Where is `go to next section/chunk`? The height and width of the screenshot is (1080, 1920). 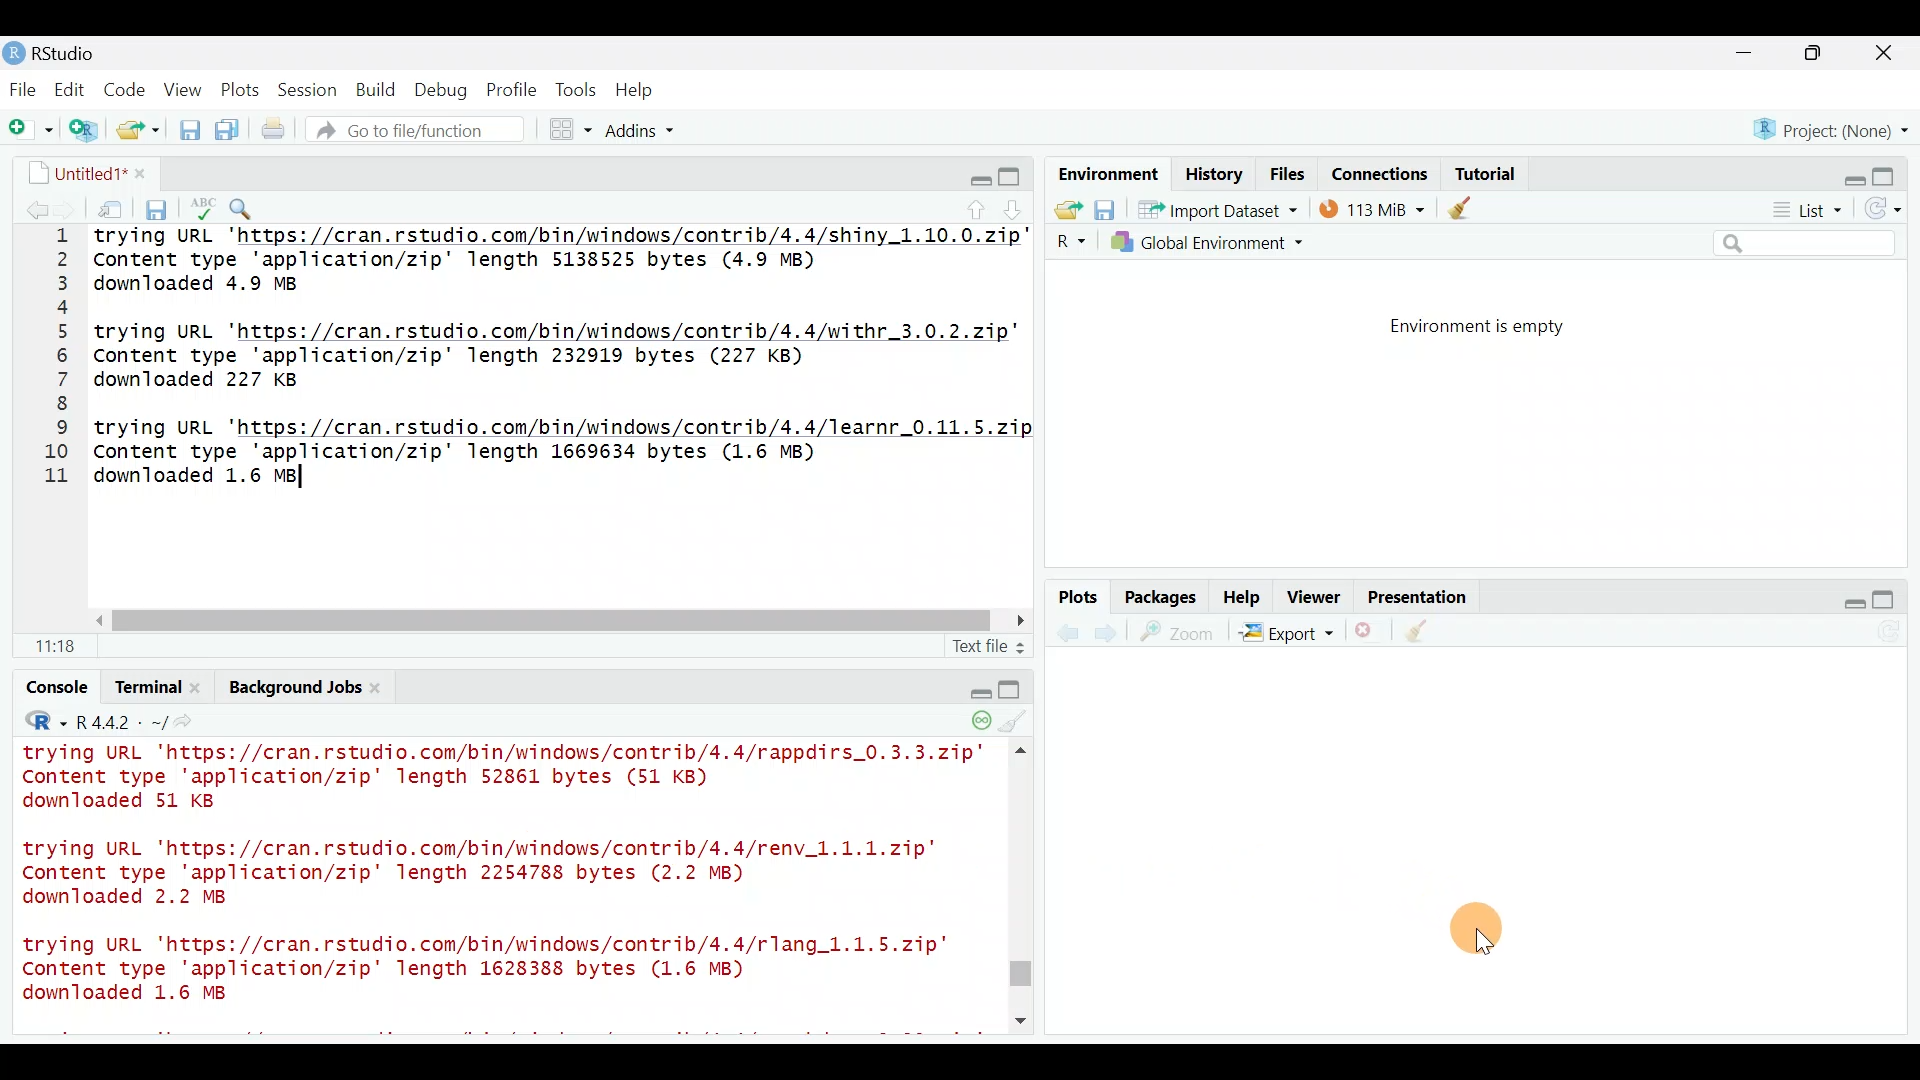
go to next section/chunk is located at coordinates (1016, 206).